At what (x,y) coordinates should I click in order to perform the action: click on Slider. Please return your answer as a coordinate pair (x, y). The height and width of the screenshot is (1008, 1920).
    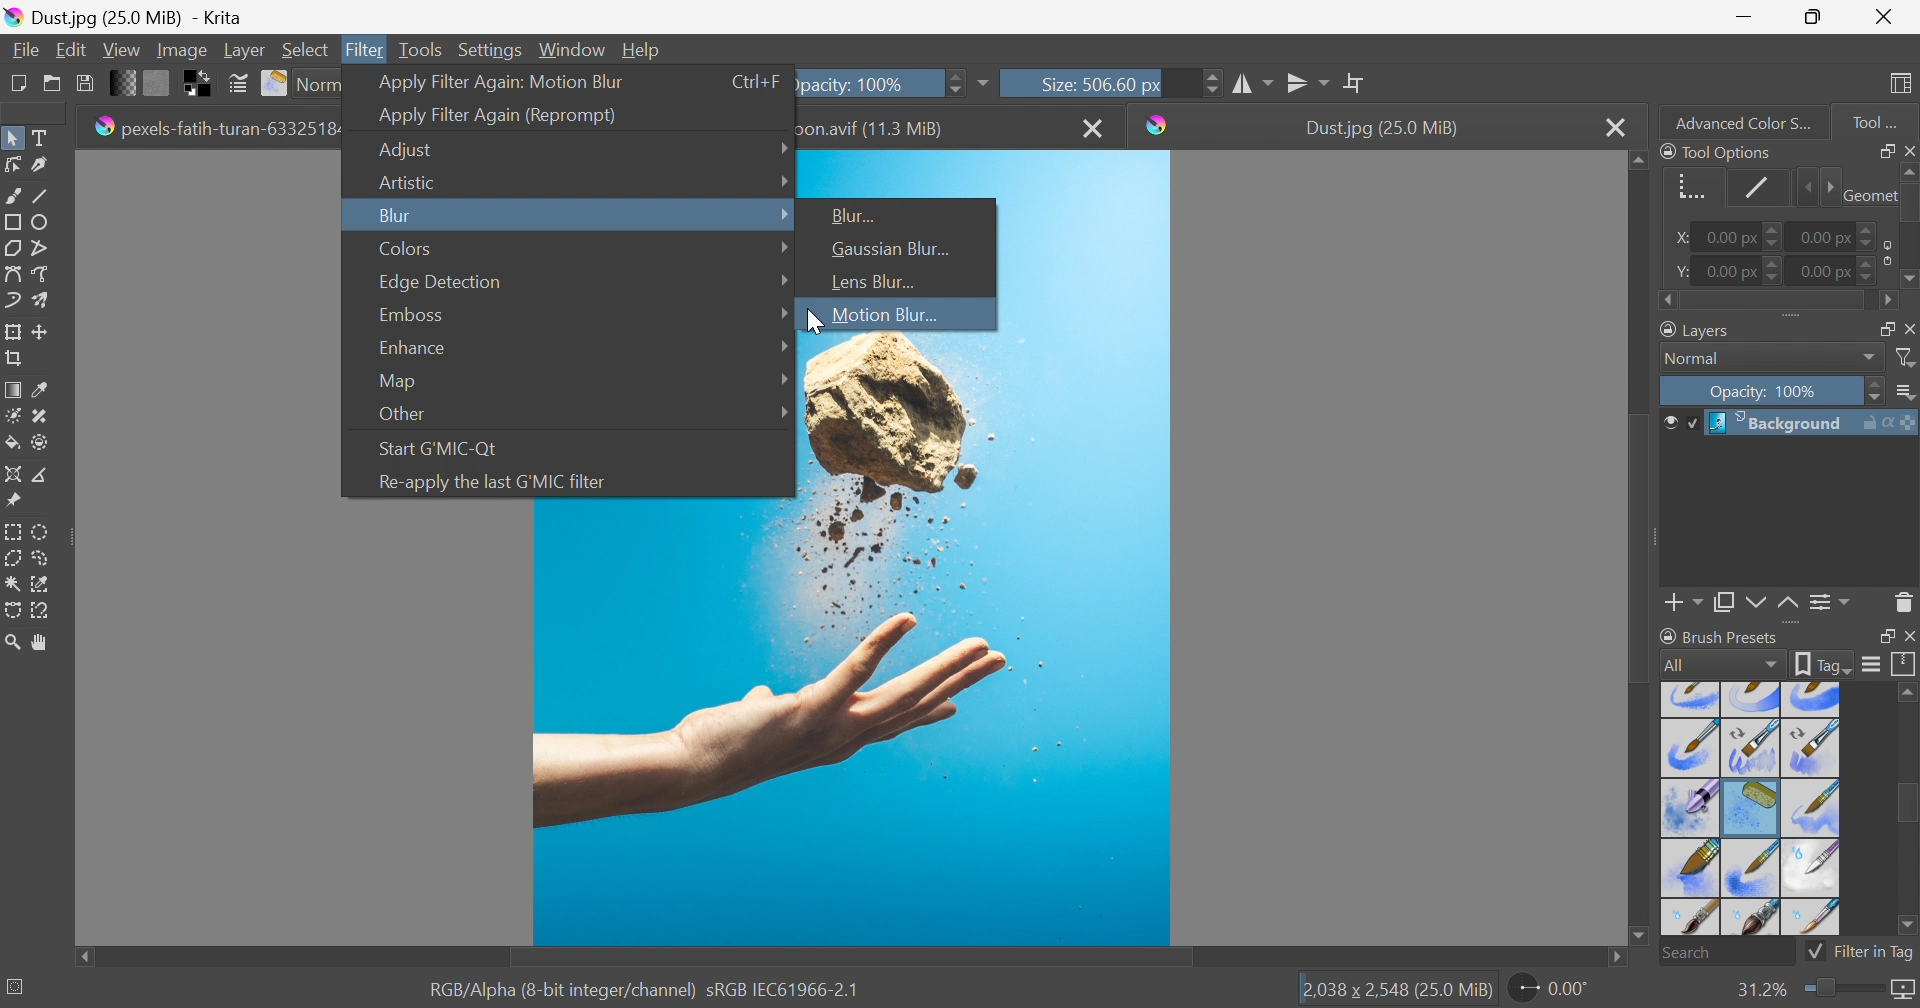
    Looking at the image, I should click on (952, 81).